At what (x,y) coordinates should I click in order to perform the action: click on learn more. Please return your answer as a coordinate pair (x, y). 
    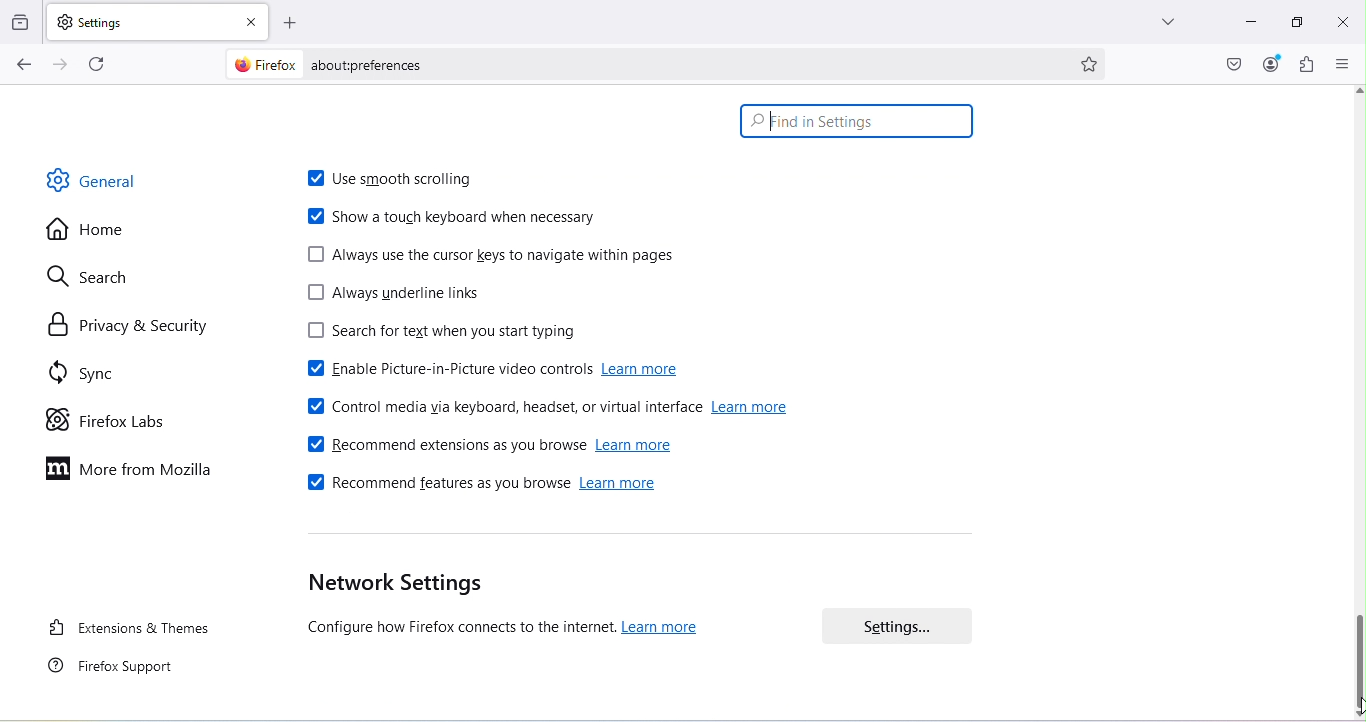
    Looking at the image, I should click on (757, 408).